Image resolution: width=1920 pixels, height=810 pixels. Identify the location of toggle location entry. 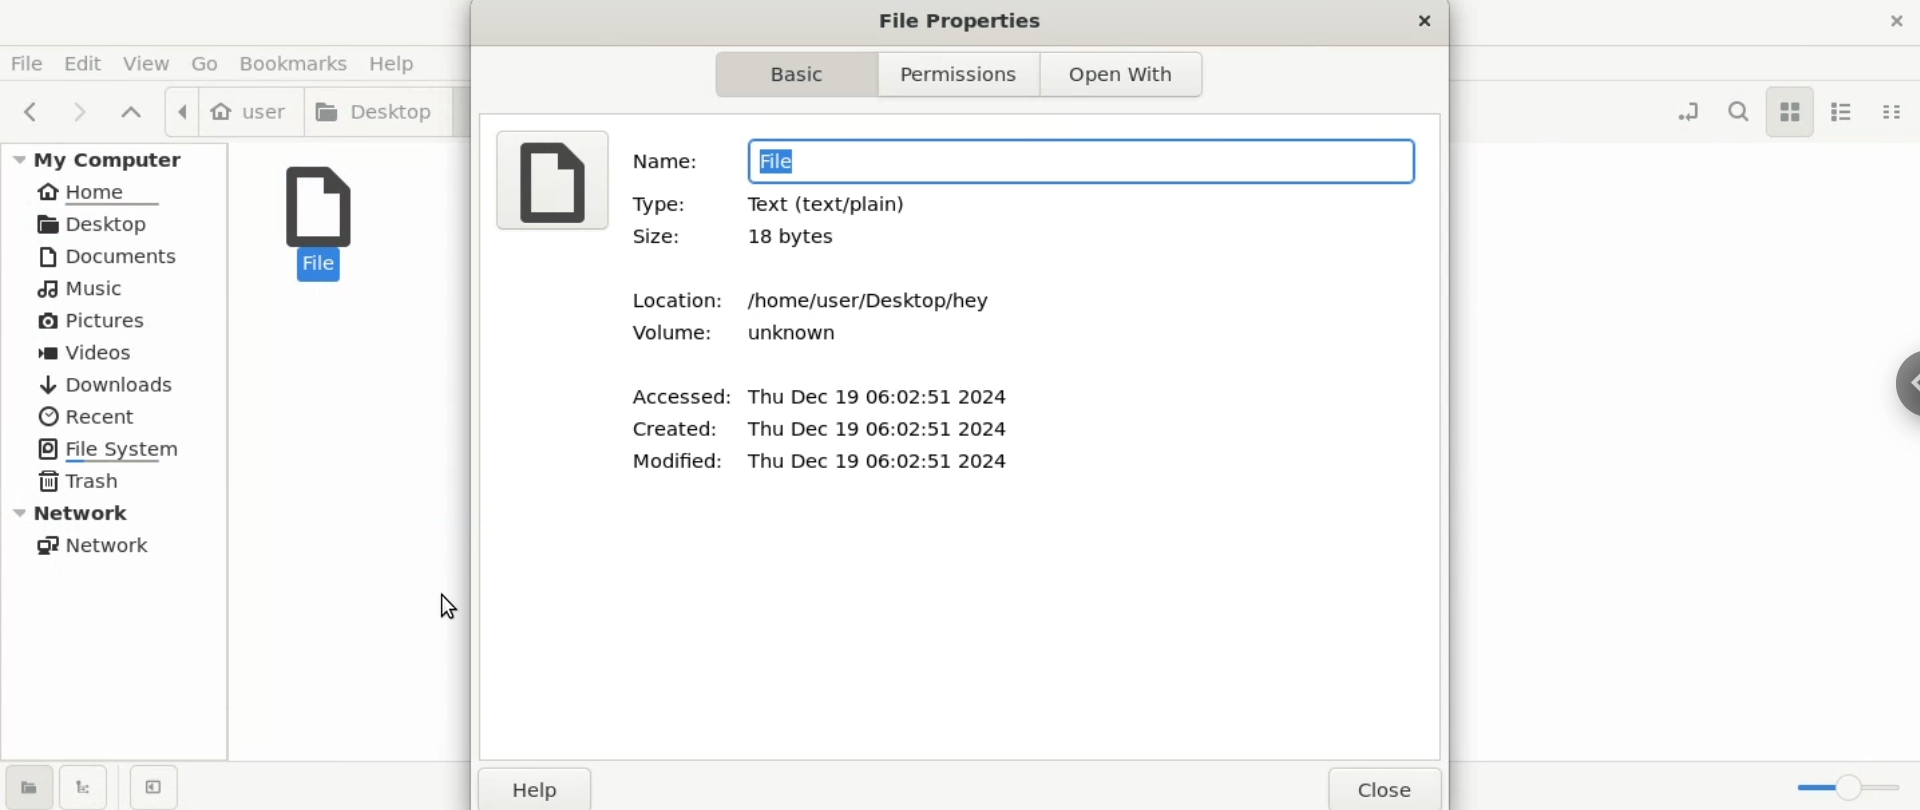
(1681, 111).